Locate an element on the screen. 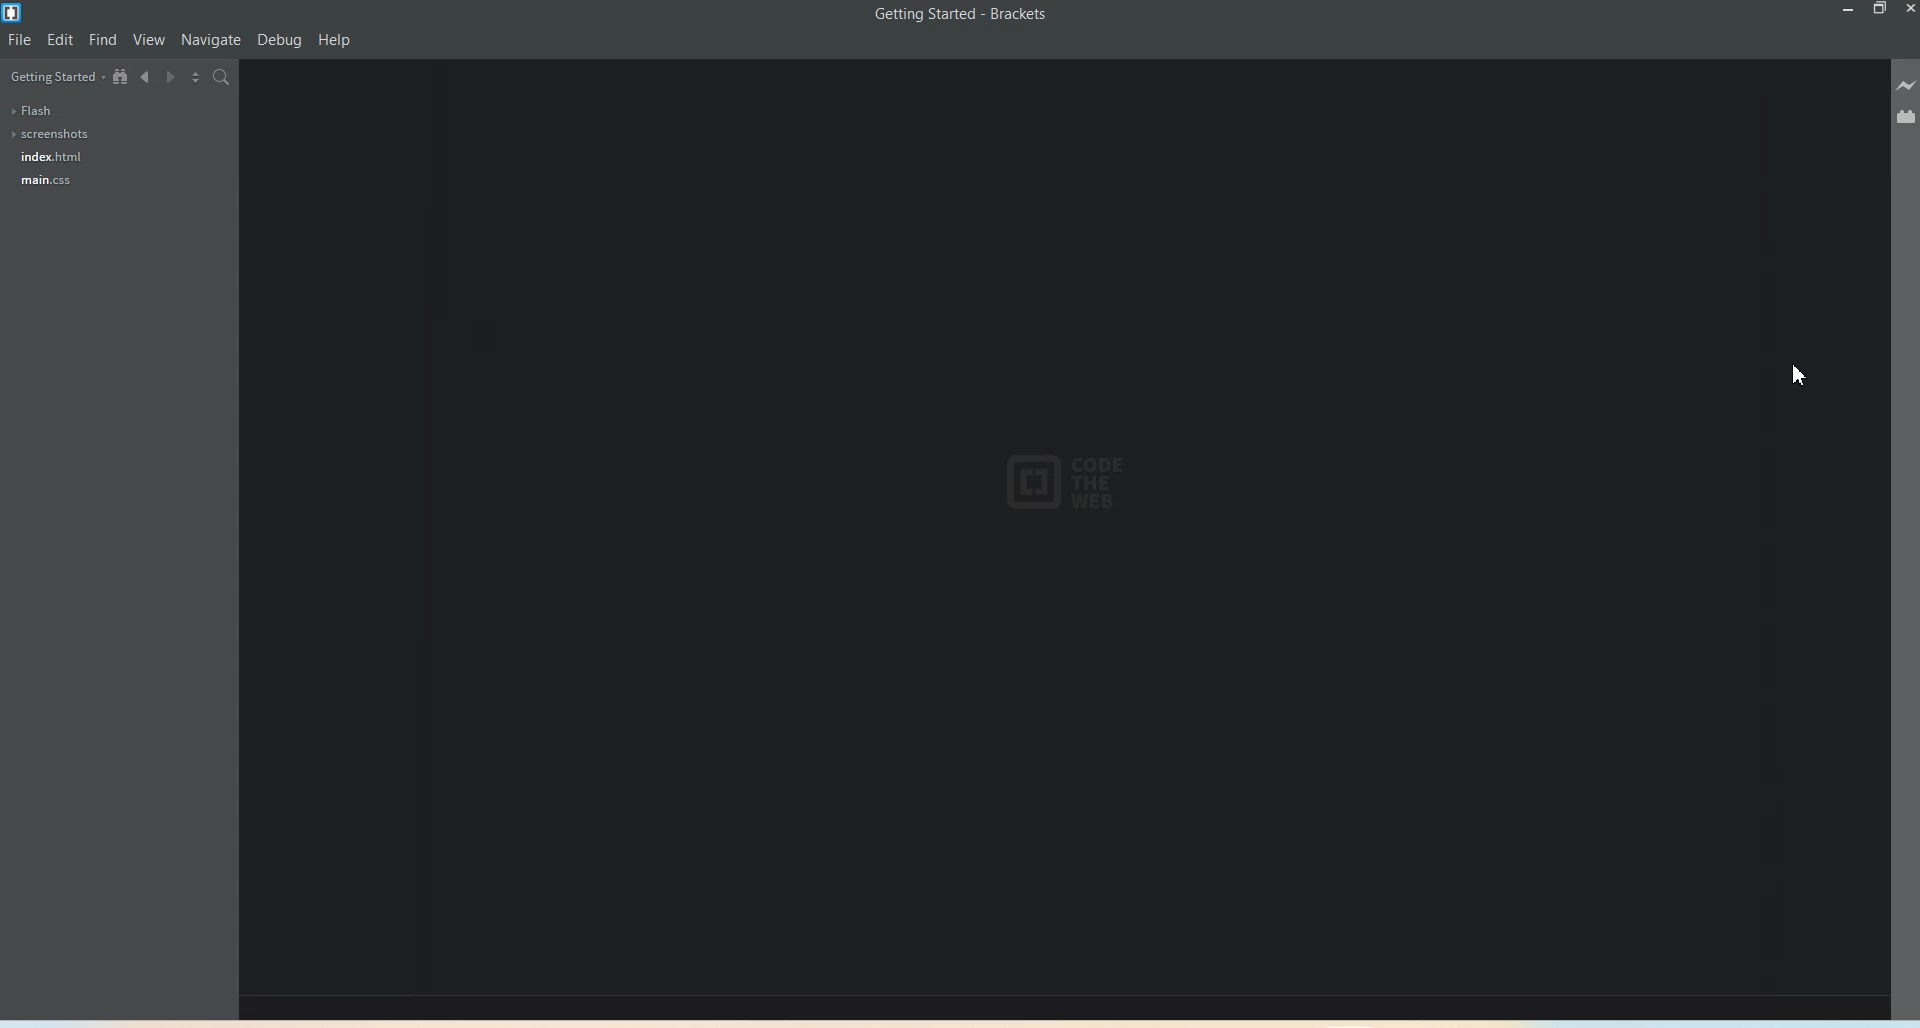  Maximize is located at coordinates (1881, 12).